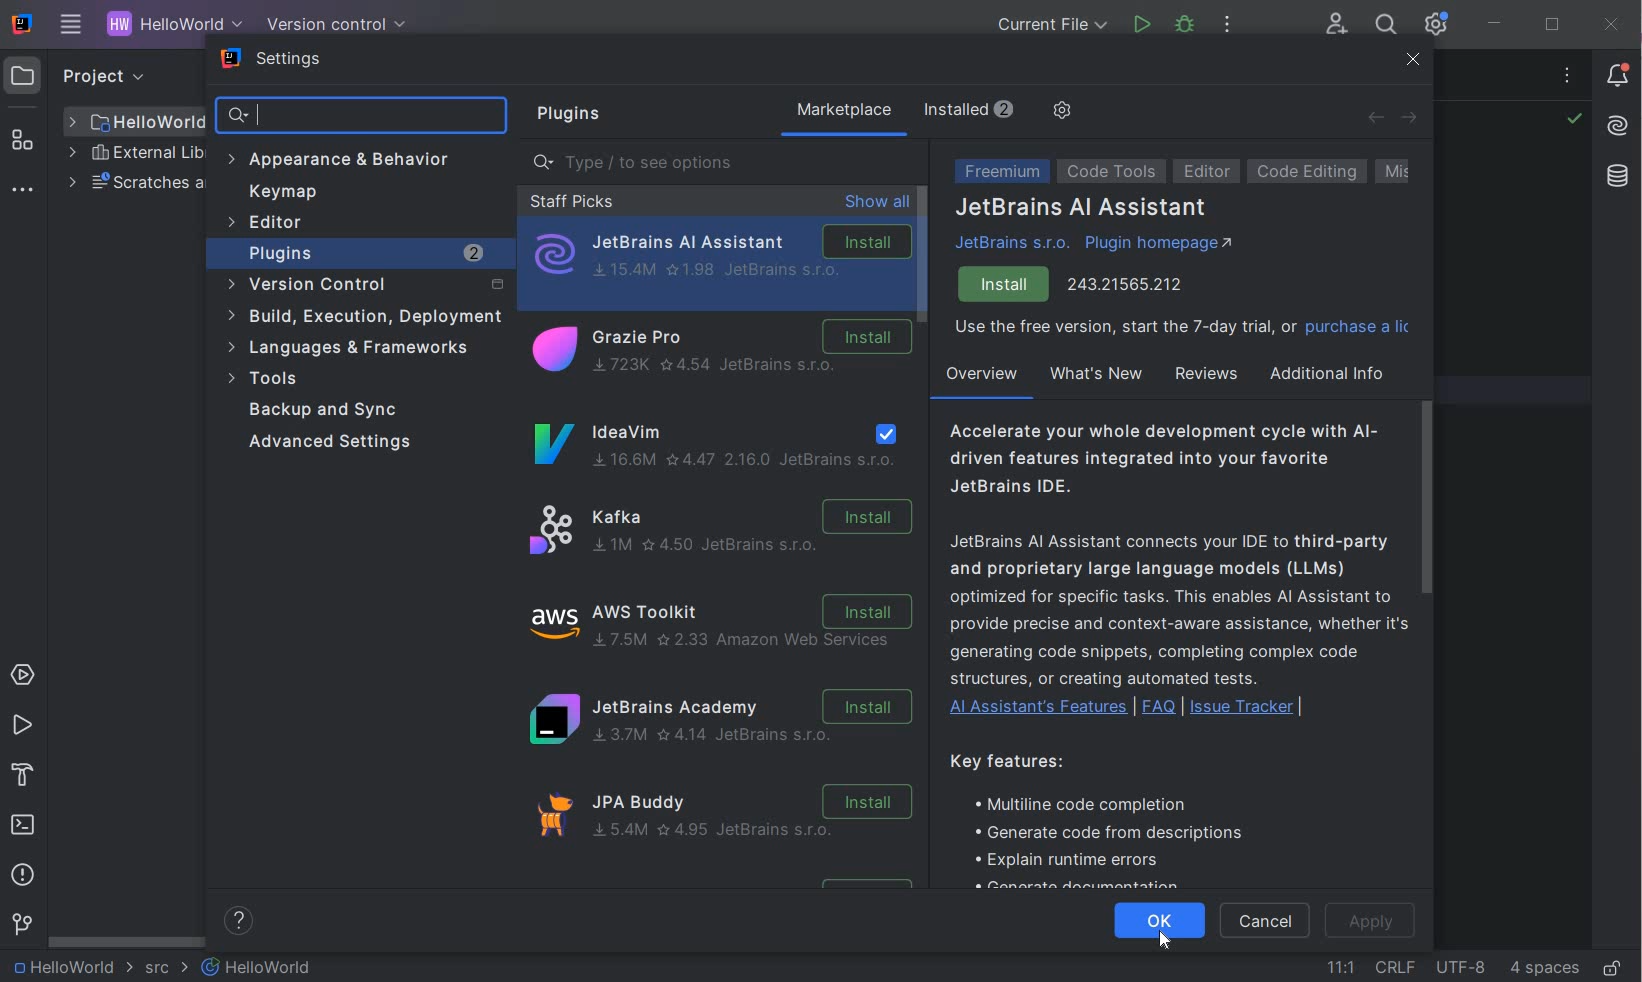 The width and height of the screenshot is (1642, 982). Describe the element at coordinates (1573, 121) in the screenshot. I see `NO PROBLEMS` at that location.